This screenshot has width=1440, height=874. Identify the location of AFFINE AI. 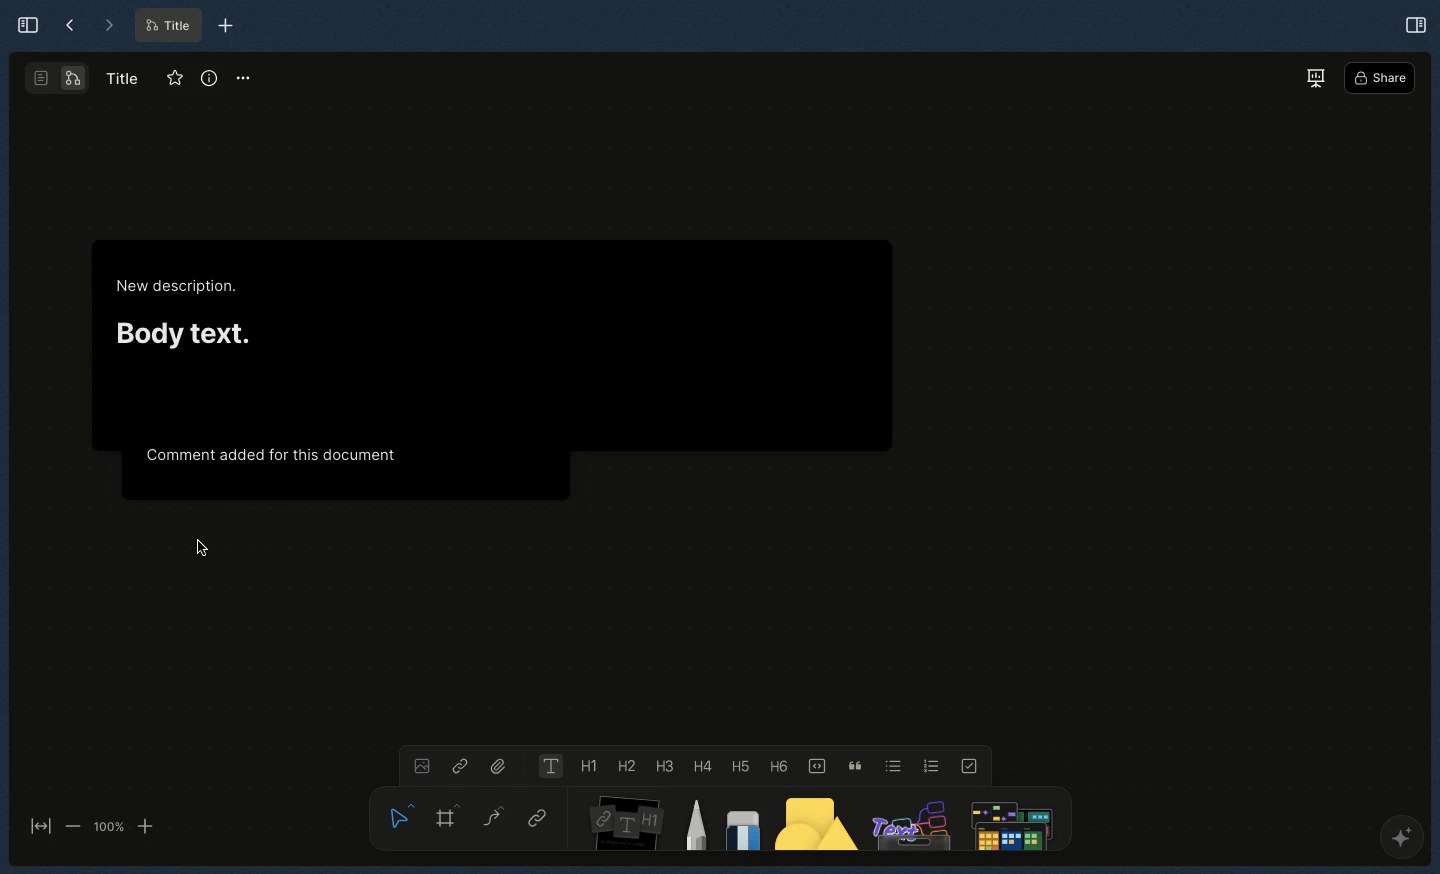
(1398, 841).